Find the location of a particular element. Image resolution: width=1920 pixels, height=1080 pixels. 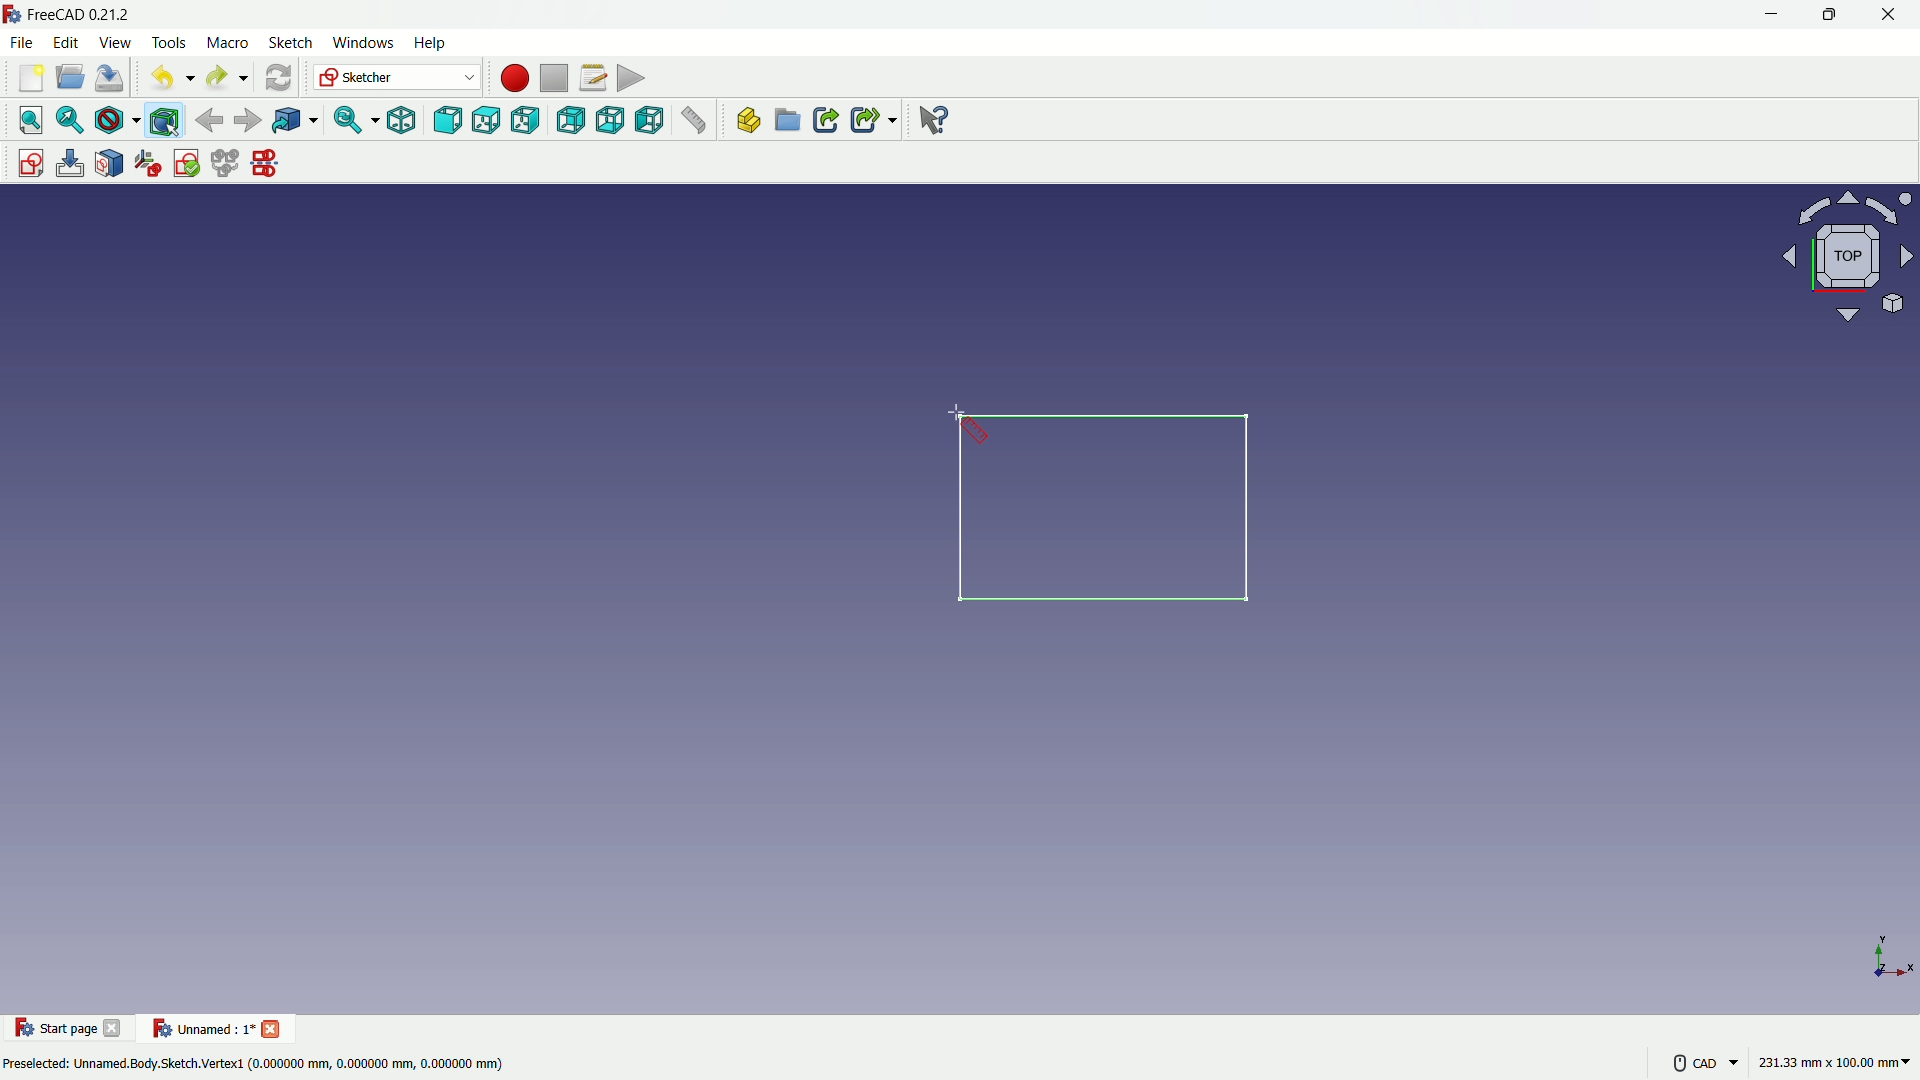

file menu is located at coordinates (24, 43).